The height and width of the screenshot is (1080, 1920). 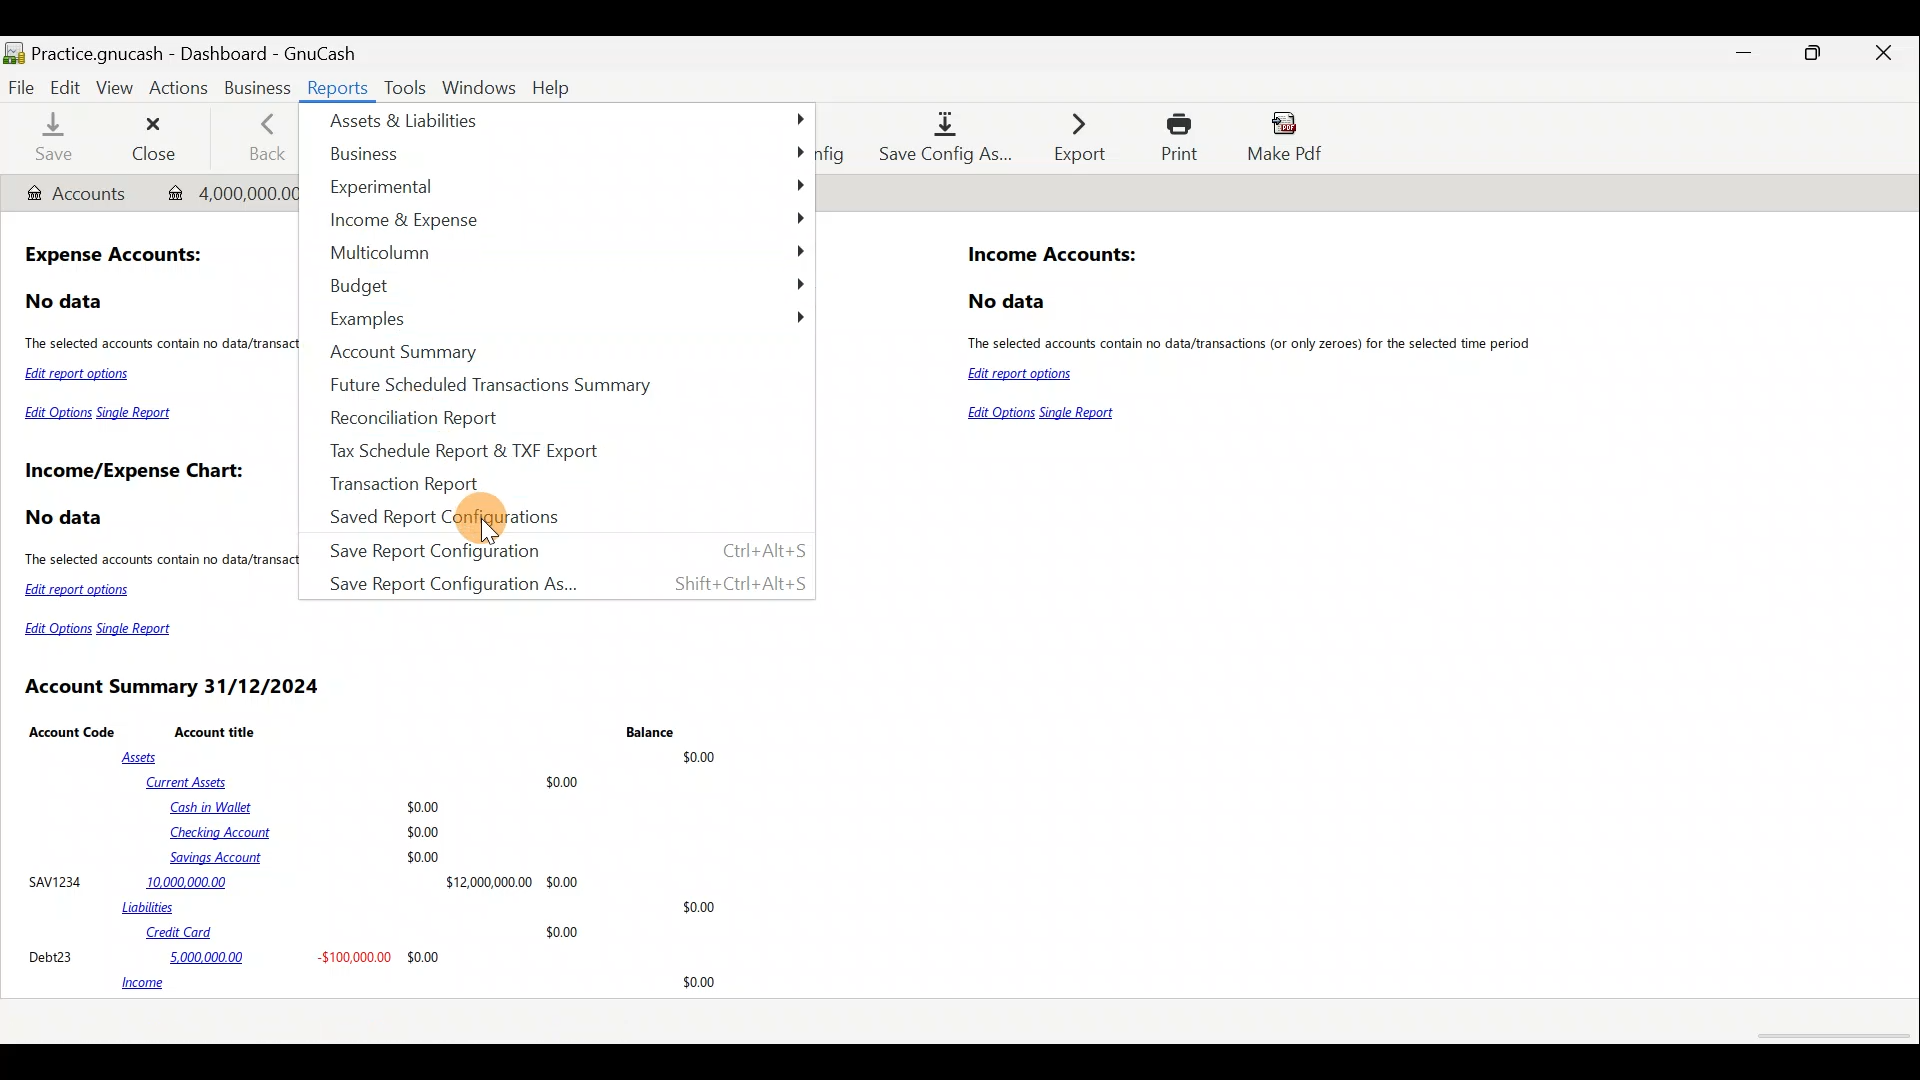 I want to click on Minimise, so click(x=1749, y=53).